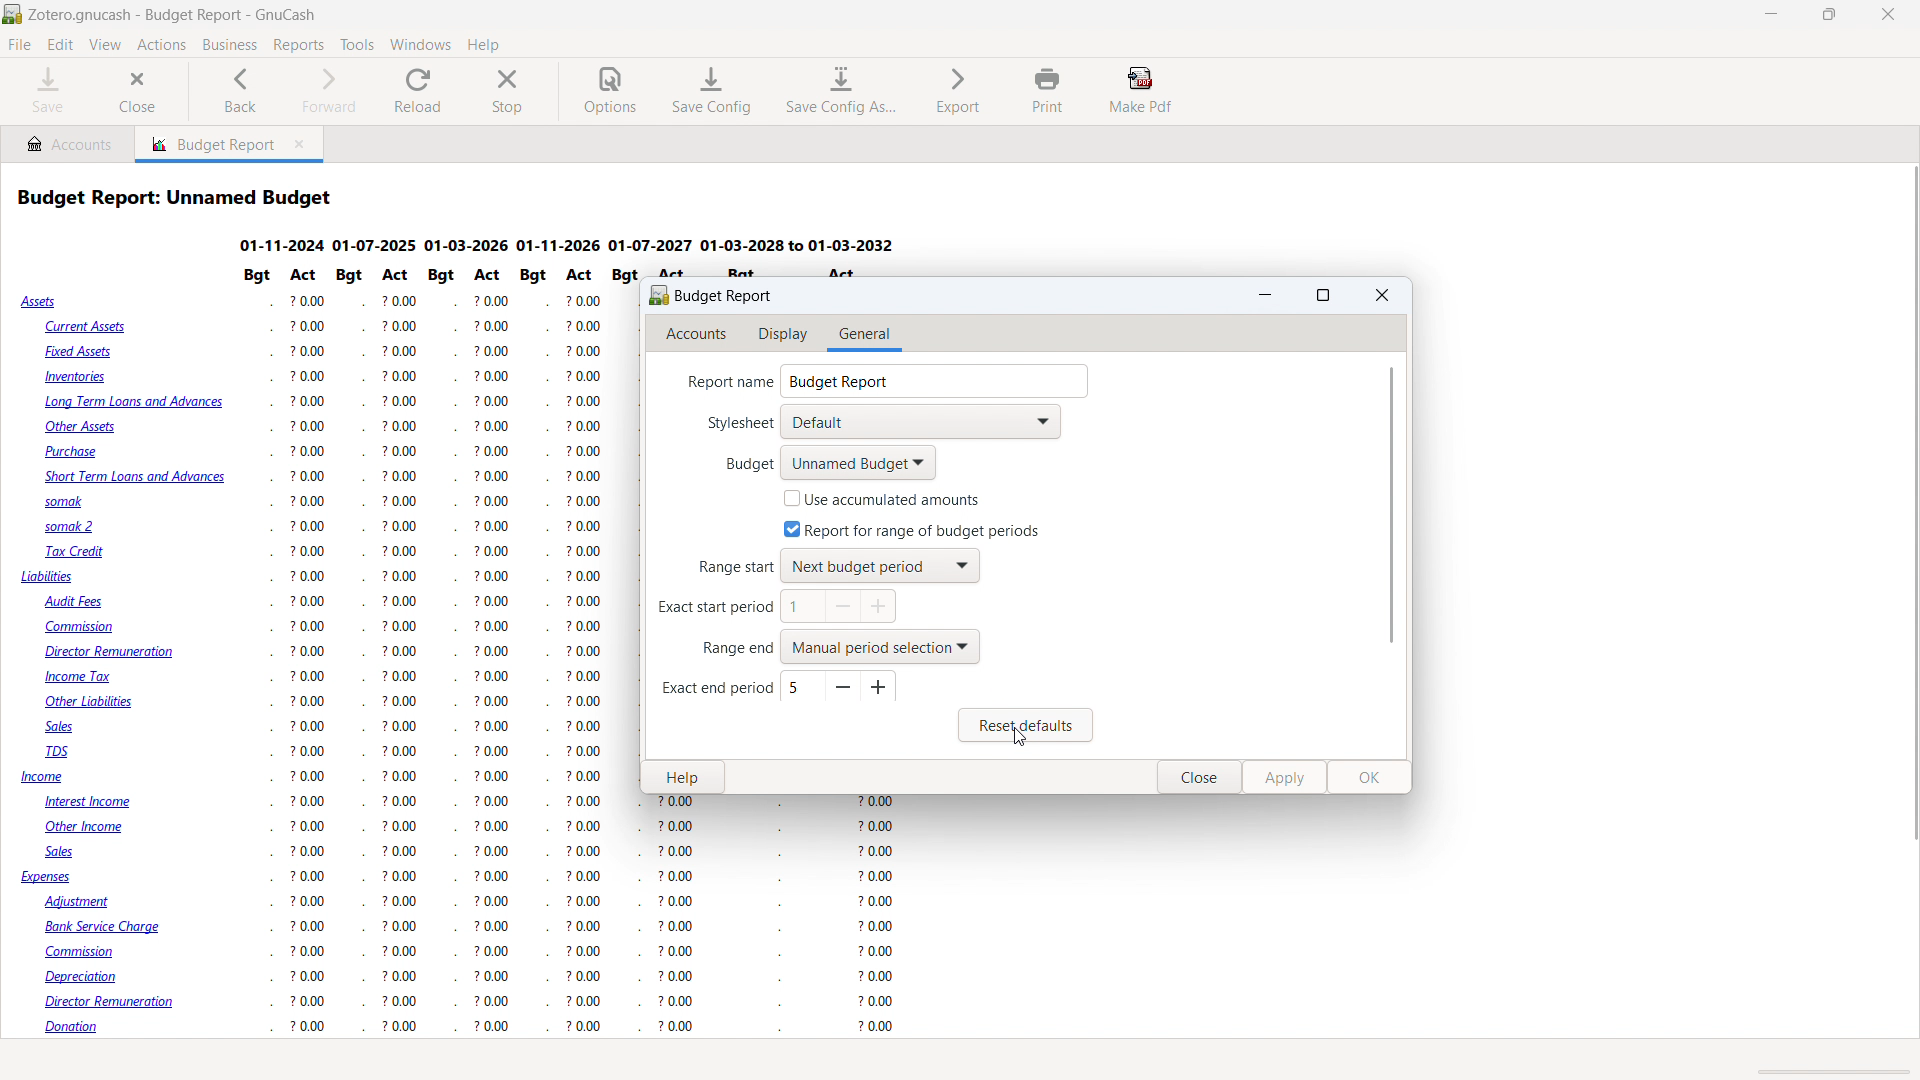 Image resolution: width=1920 pixels, height=1080 pixels. Describe the element at coordinates (803, 606) in the screenshot. I see `exact start period` at that location.